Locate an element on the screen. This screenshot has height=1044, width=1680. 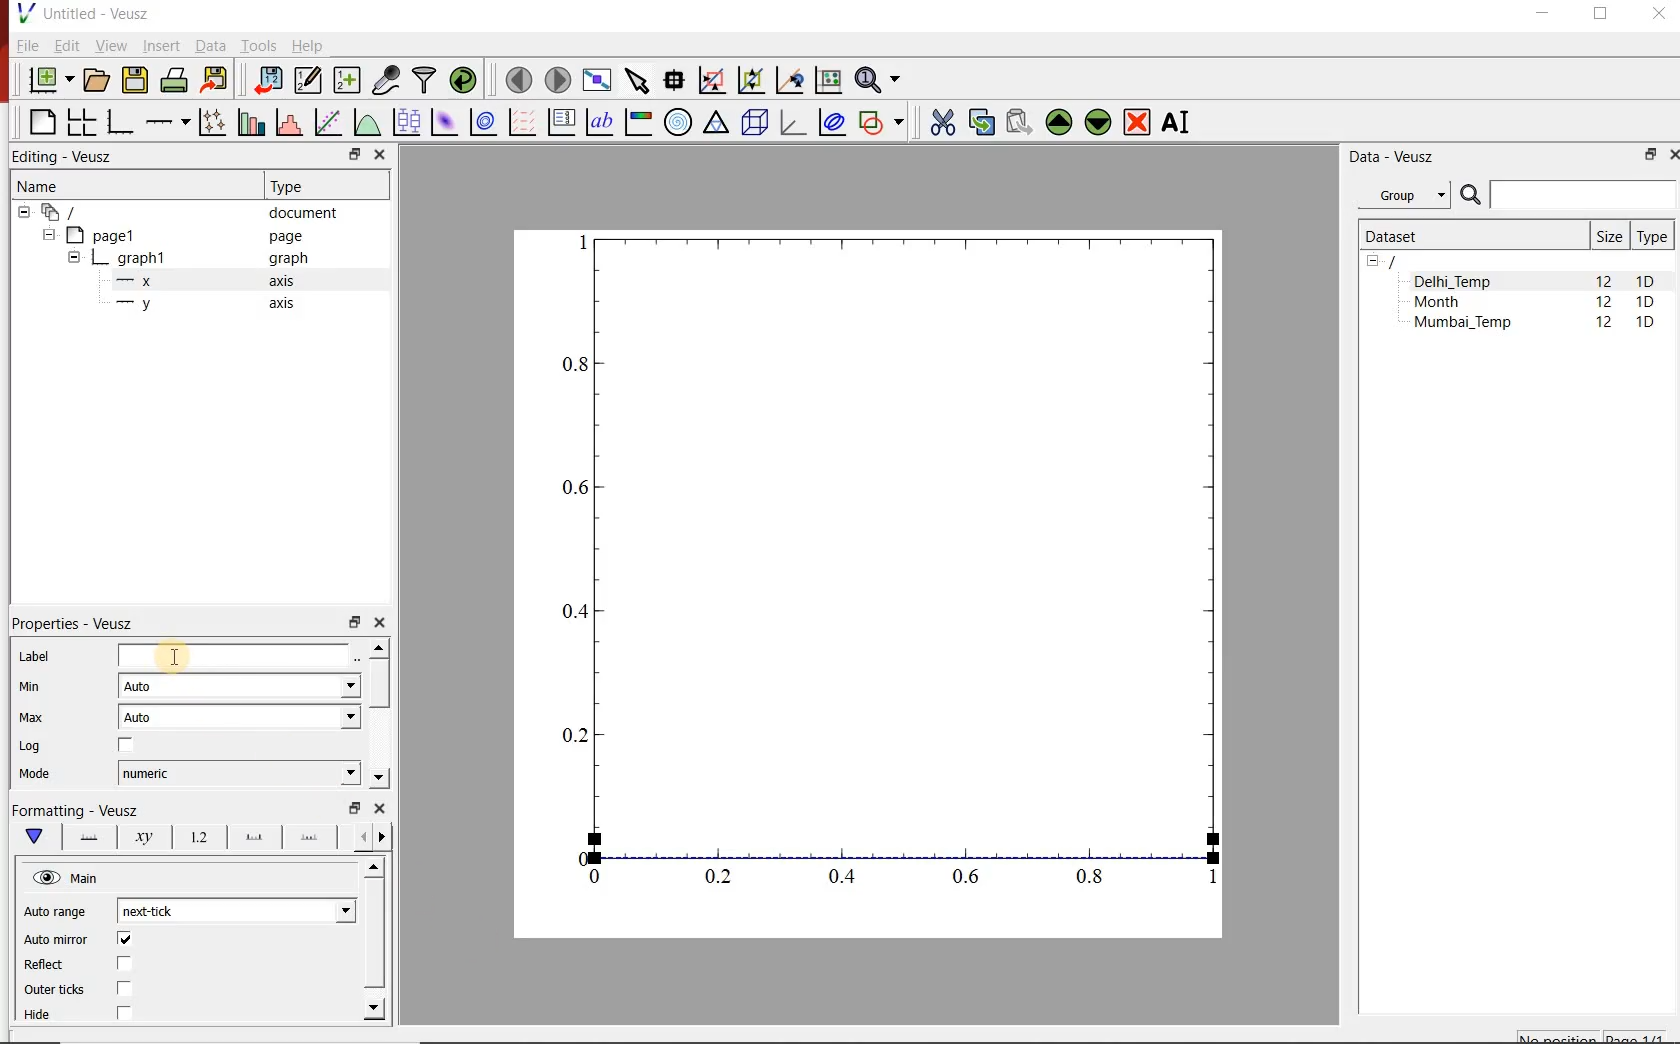
Tools is located at coordinates (260, 46).